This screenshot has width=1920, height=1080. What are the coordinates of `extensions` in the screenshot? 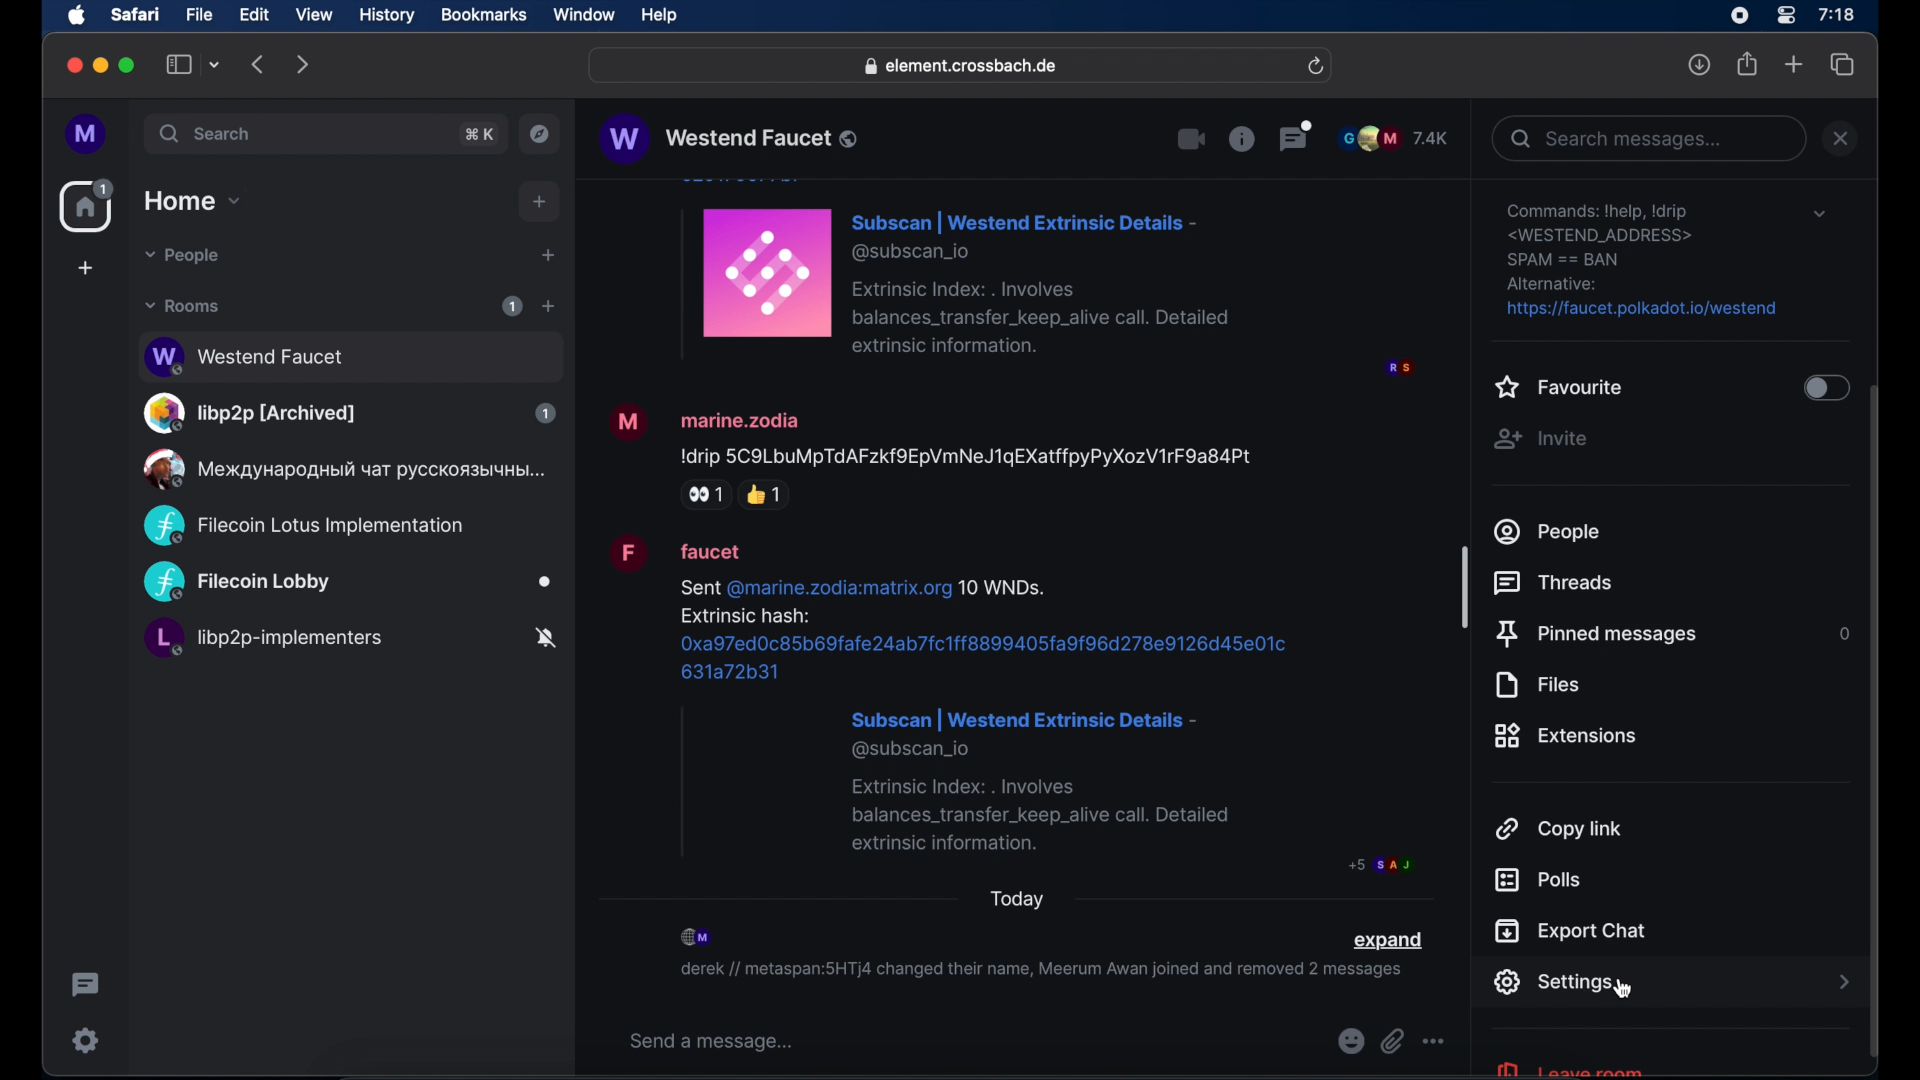 It's located at (1566, 736).